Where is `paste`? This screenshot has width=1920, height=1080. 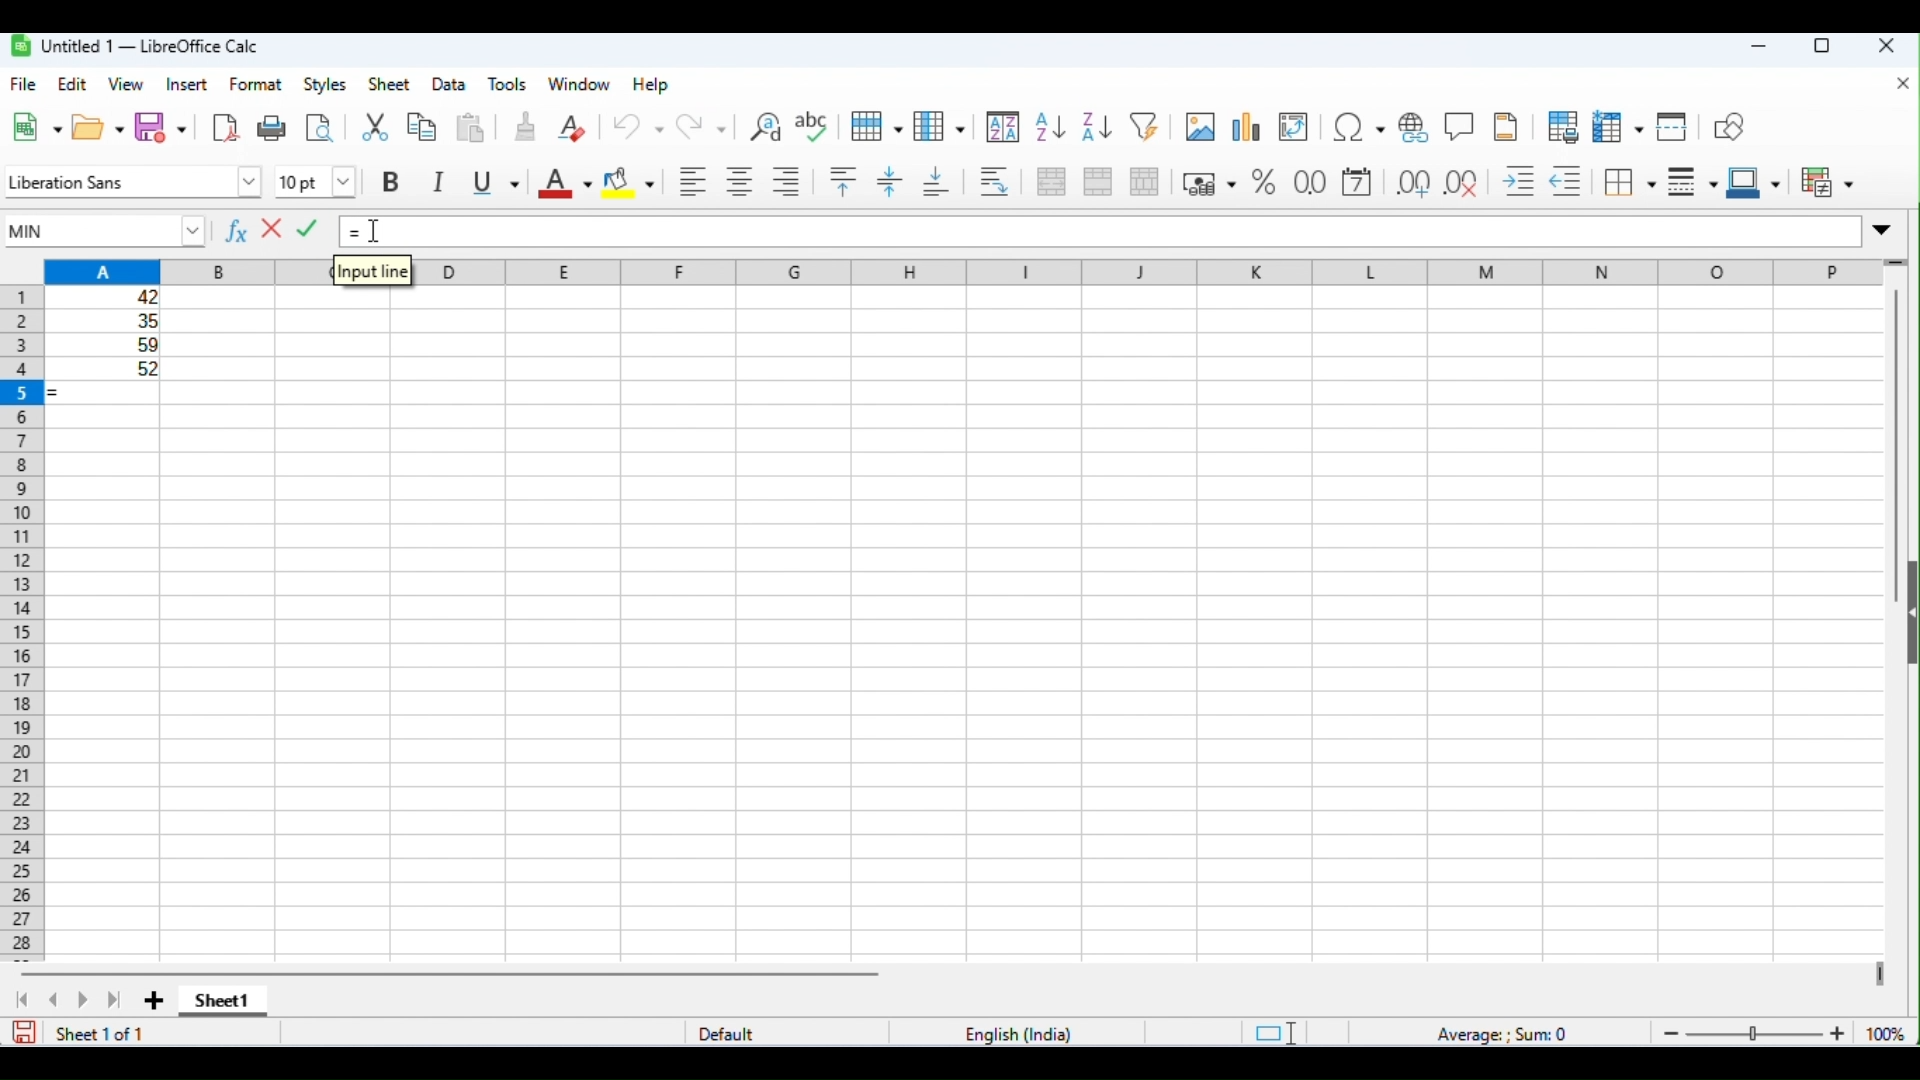 paste is located at coordinates (474, 129).